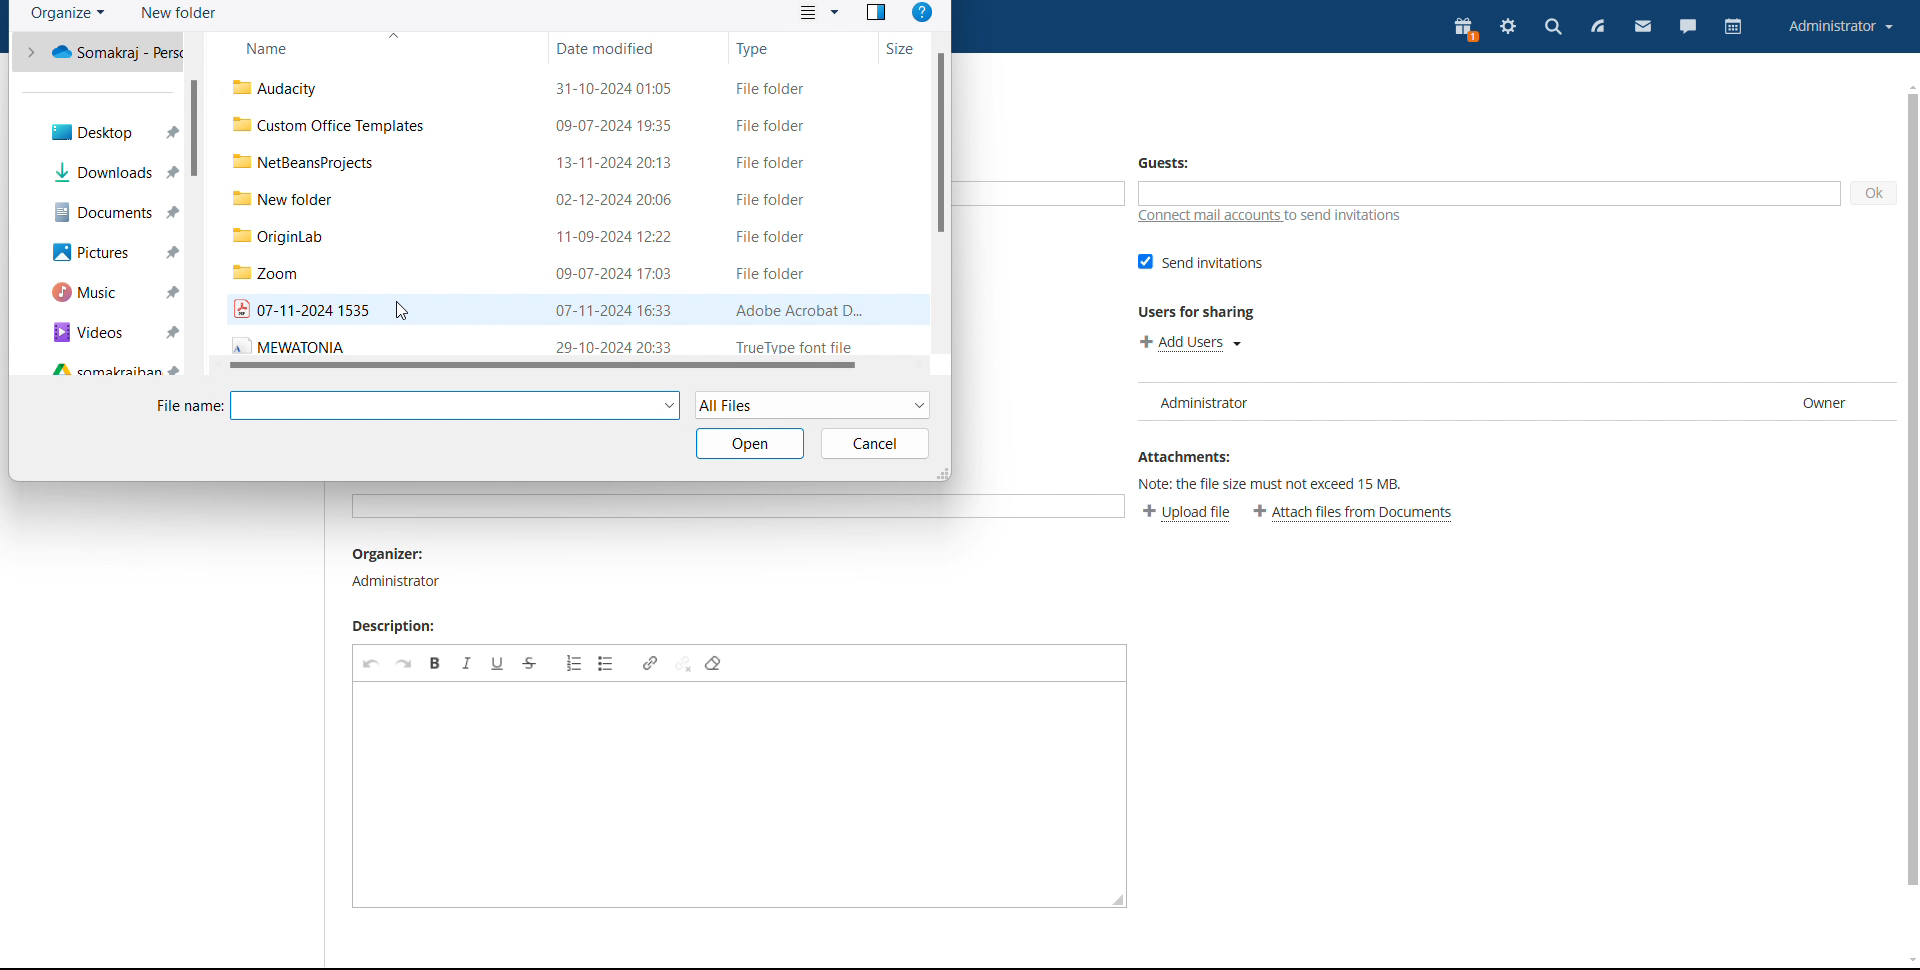  What do you see at coordinates (1273, 483) in the screenshot?
I see `note: the file size must not exceed 15MB.` at bounding box center [1273, 483].